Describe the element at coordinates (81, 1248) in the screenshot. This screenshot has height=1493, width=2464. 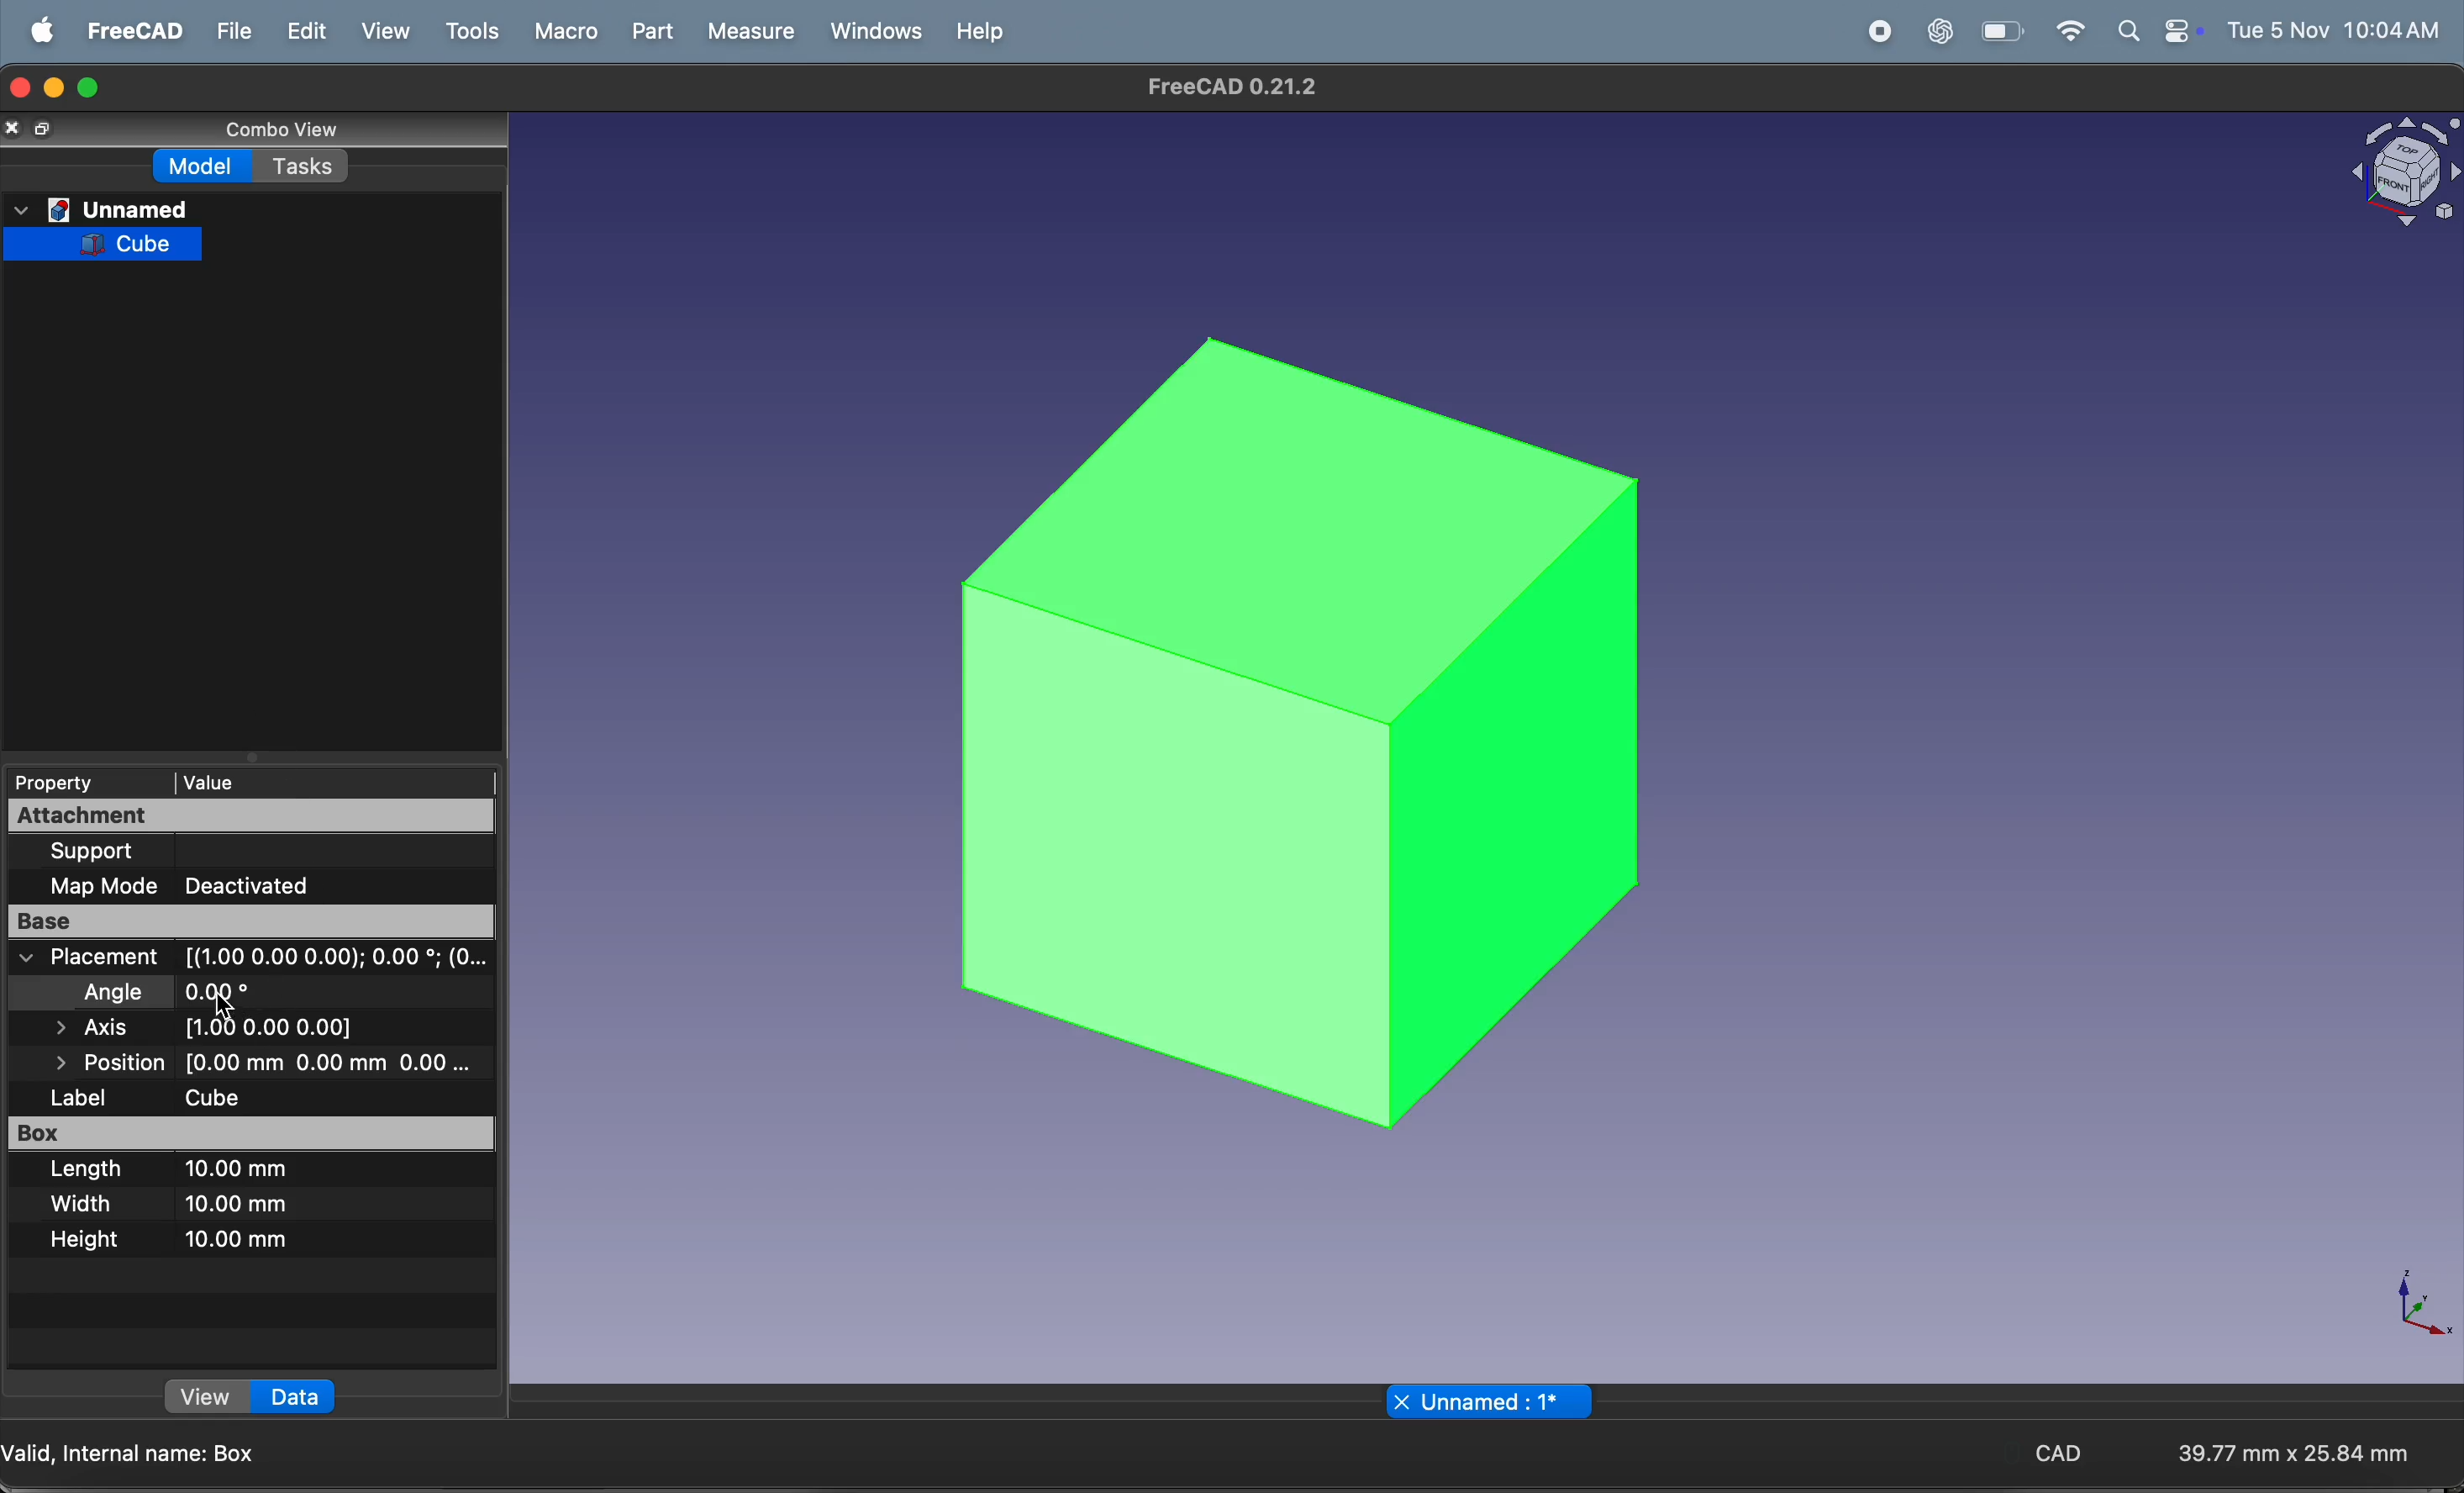
I see `height` at that location.